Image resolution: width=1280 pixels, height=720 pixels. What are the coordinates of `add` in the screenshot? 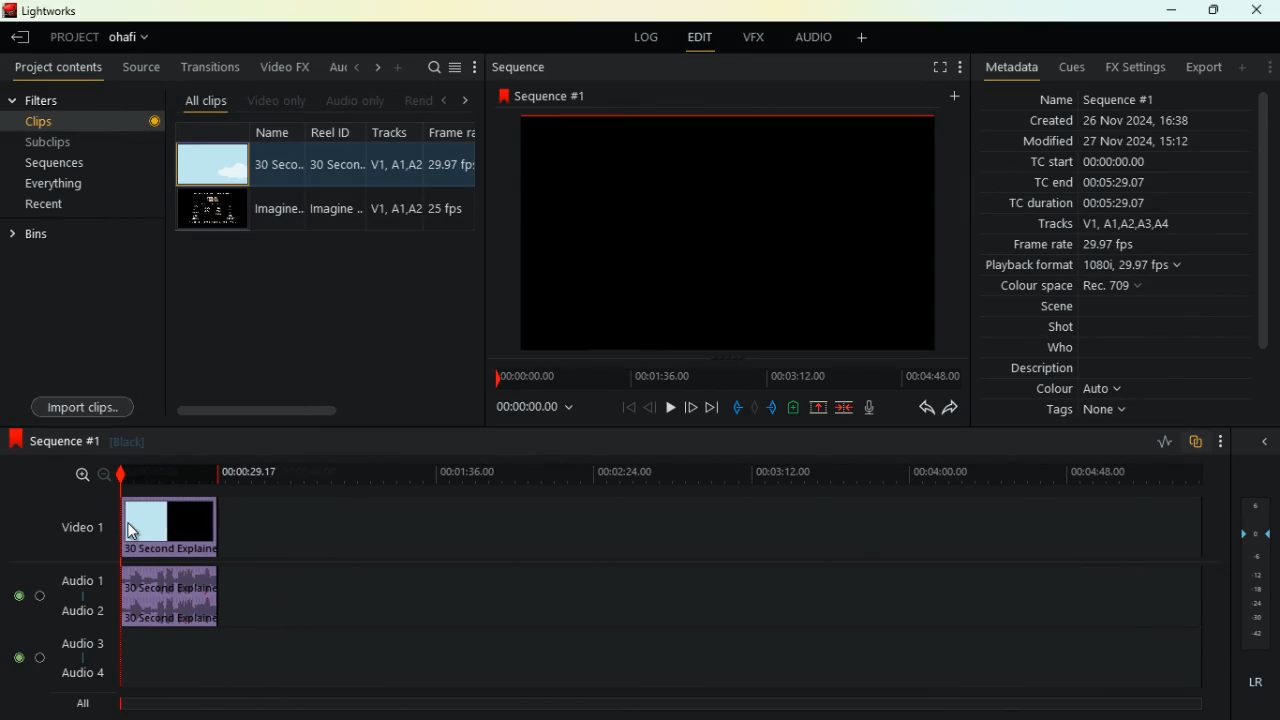 It's located at (858, 41).